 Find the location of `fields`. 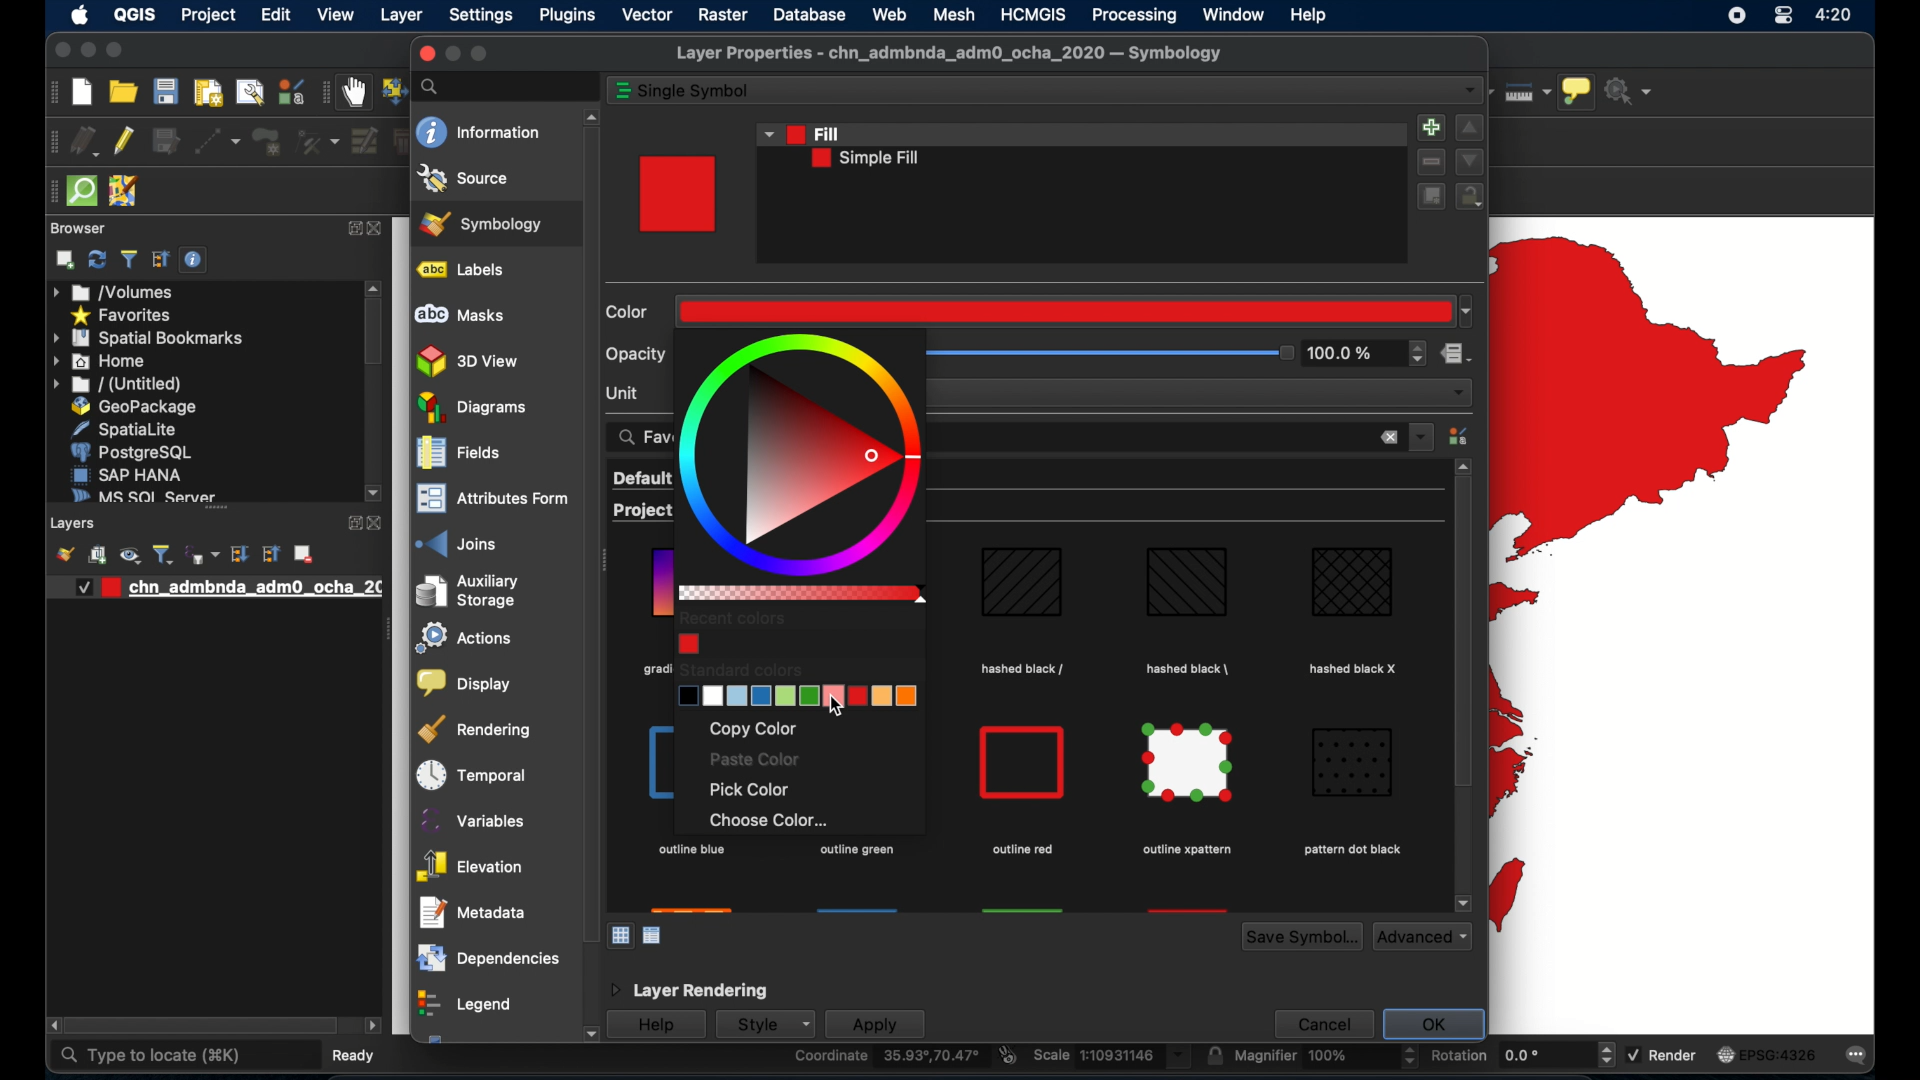

fields is located at coordinates (459, 455).